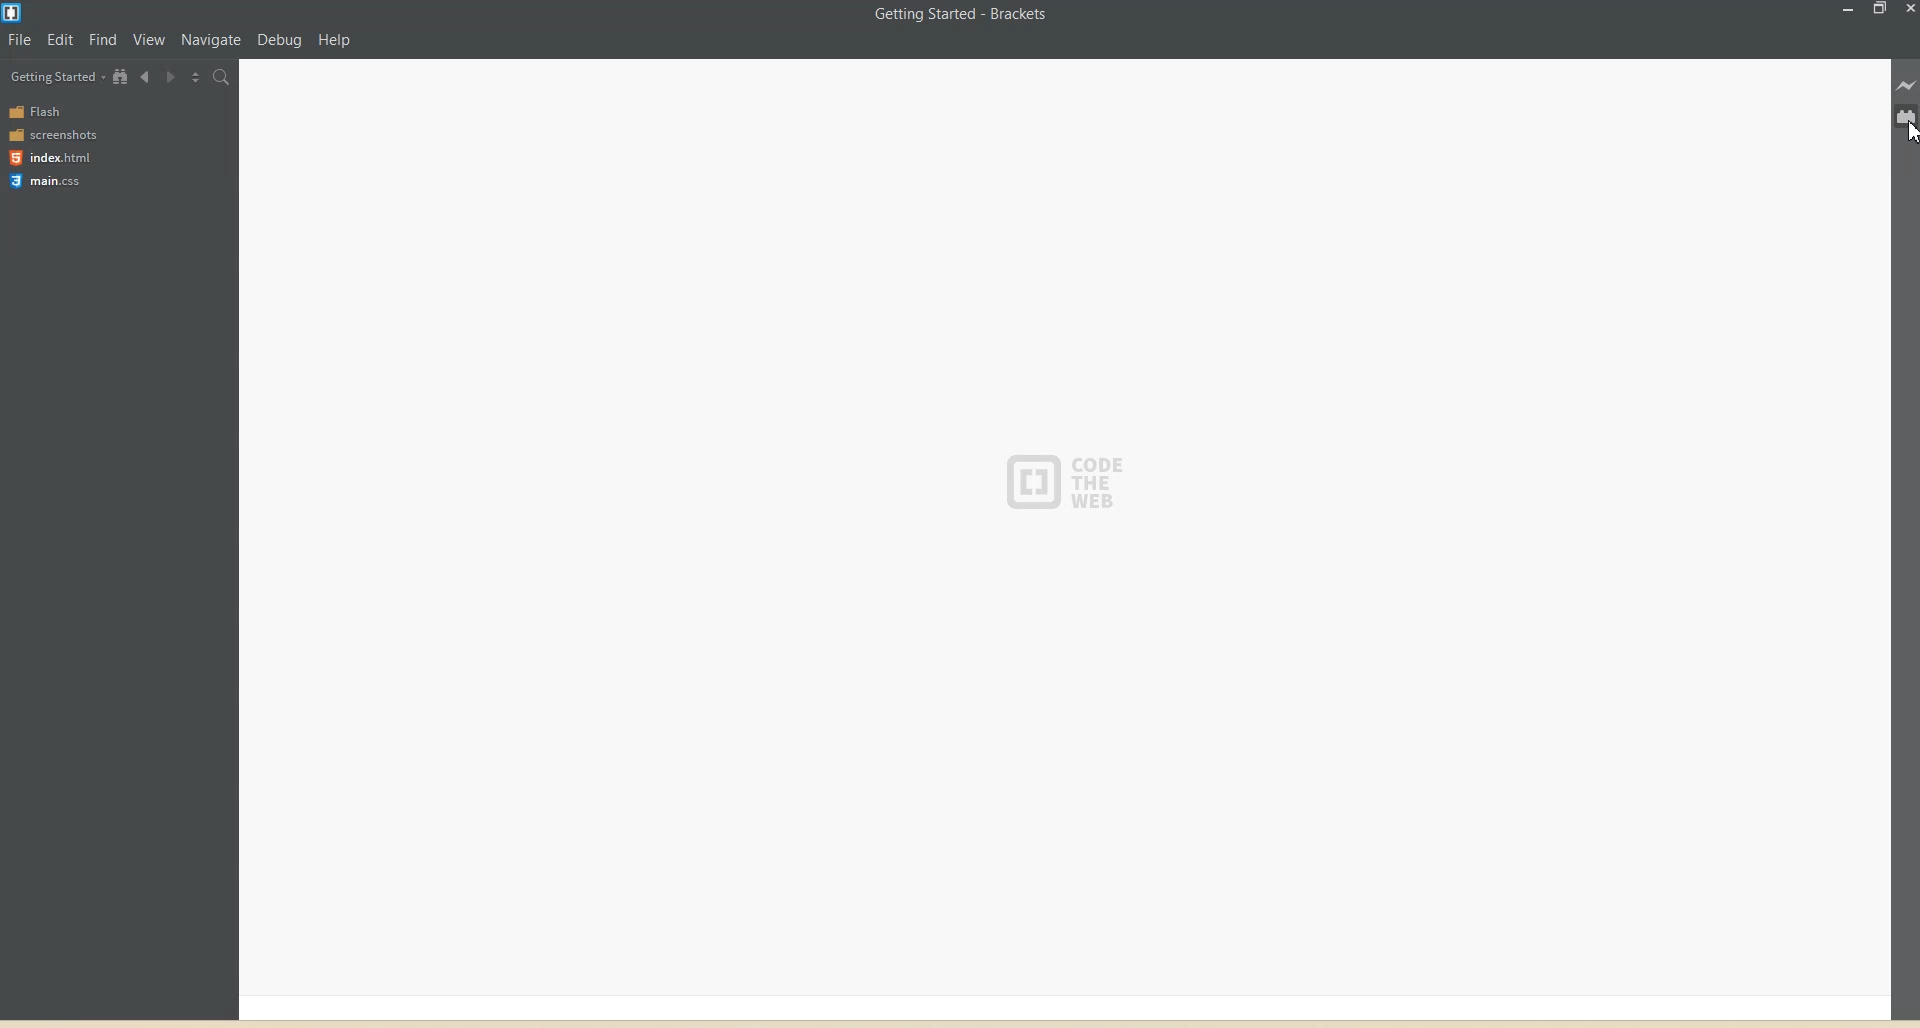 The image size is (1920, 1028). Describe the element at coordinates (1879, 10) in the screenshot. I see `Maximize` at that location.